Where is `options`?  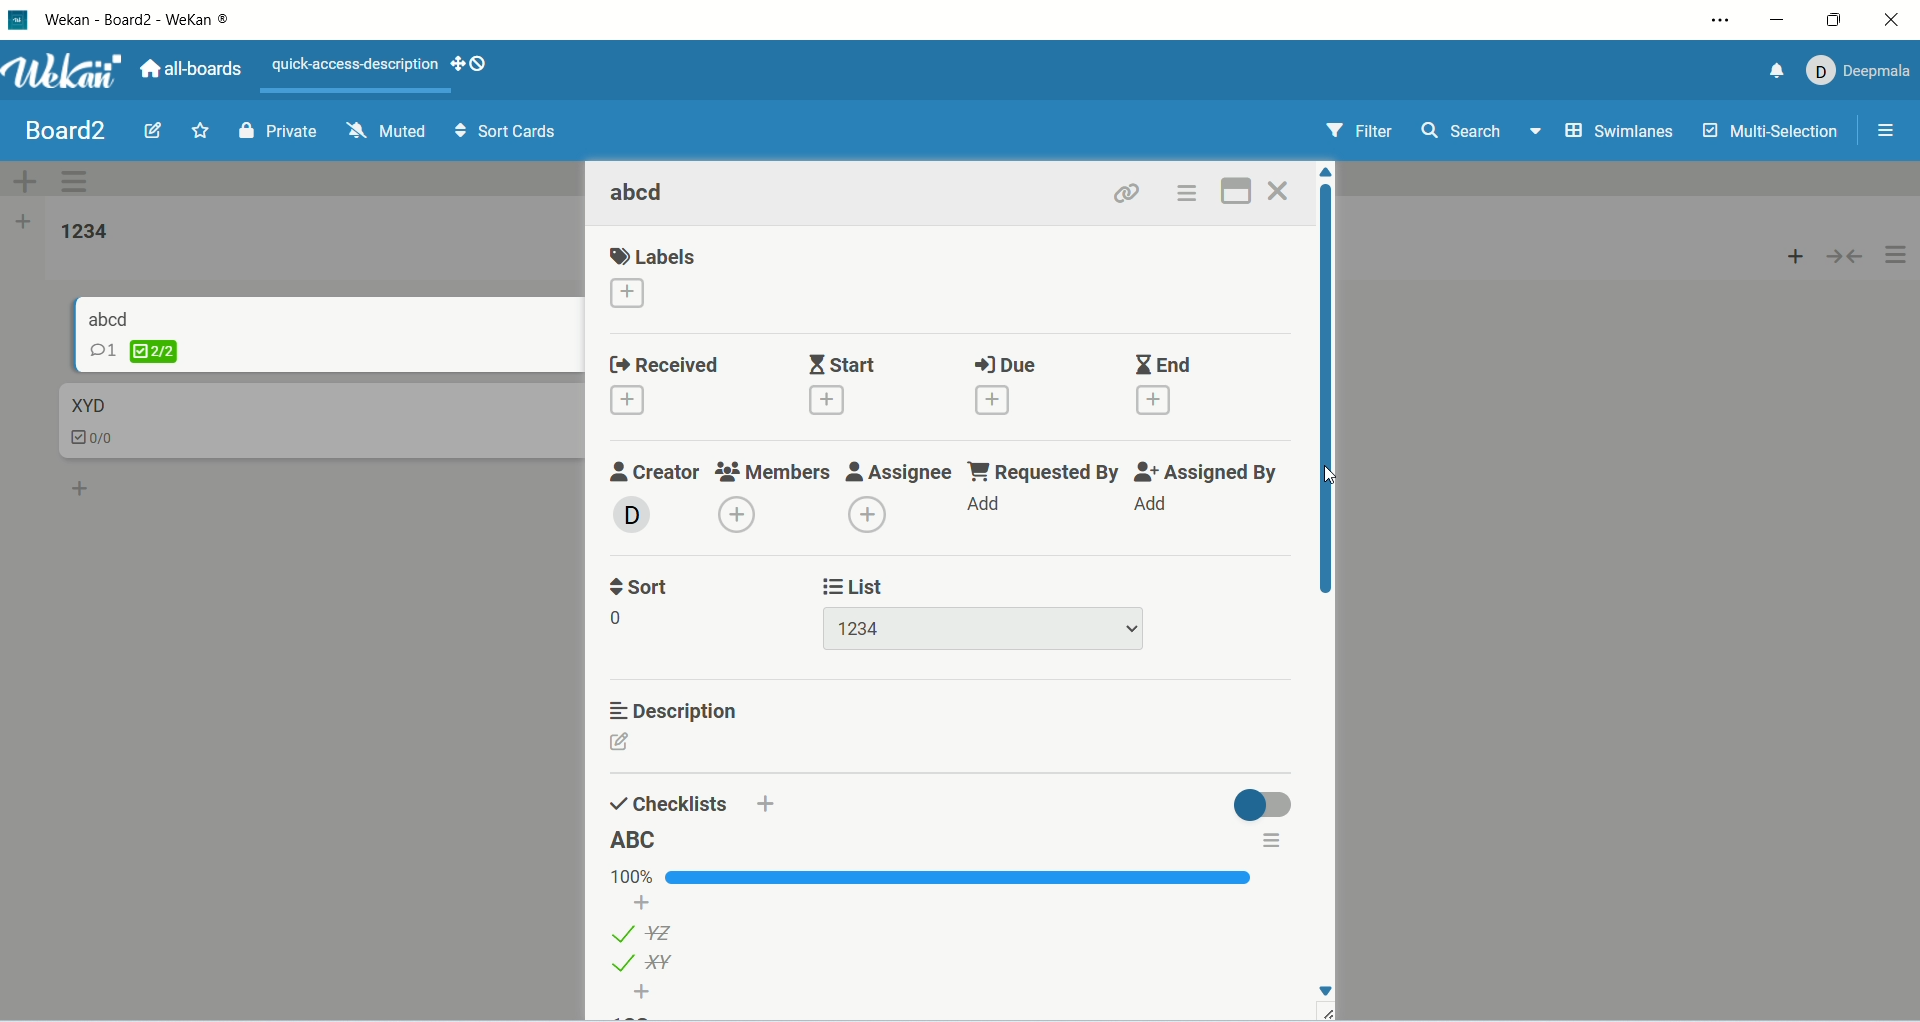
options is located at coordinates (1892, 128).